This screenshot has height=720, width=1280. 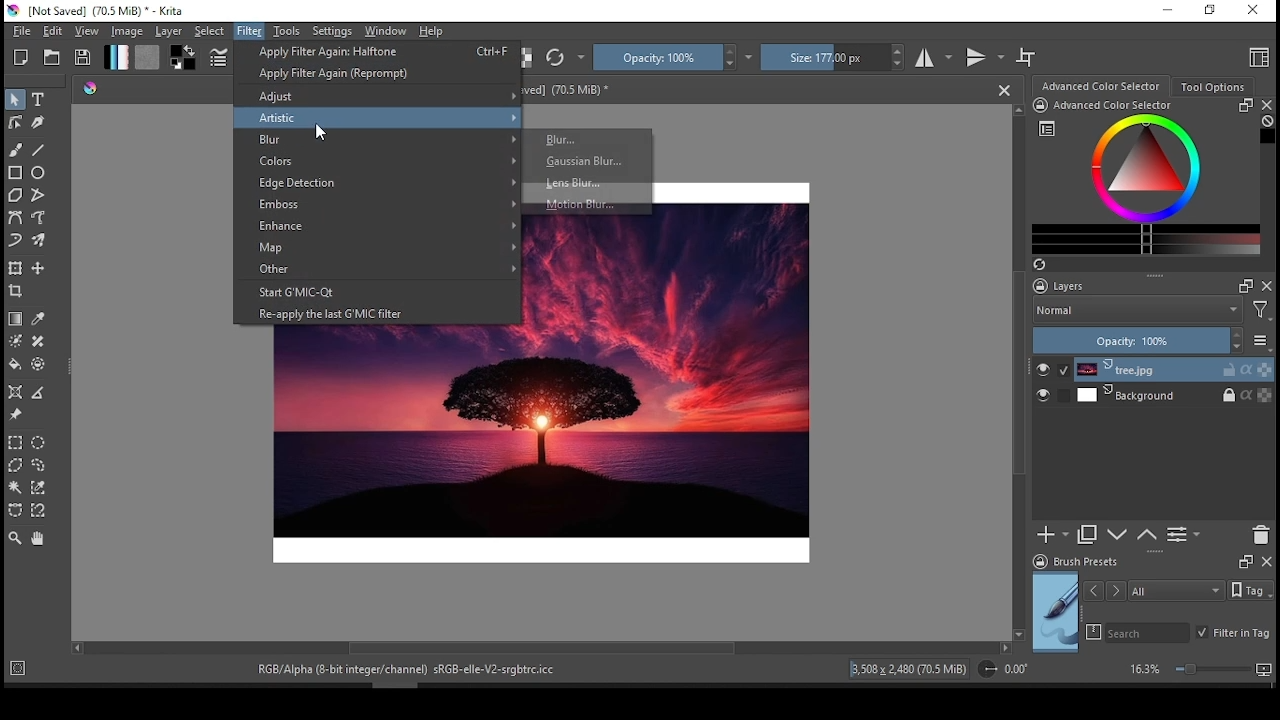 What do you see at coordinates (1052, 536) in the screenshot?
I see `new layer` at bounding box center [1052, 536].